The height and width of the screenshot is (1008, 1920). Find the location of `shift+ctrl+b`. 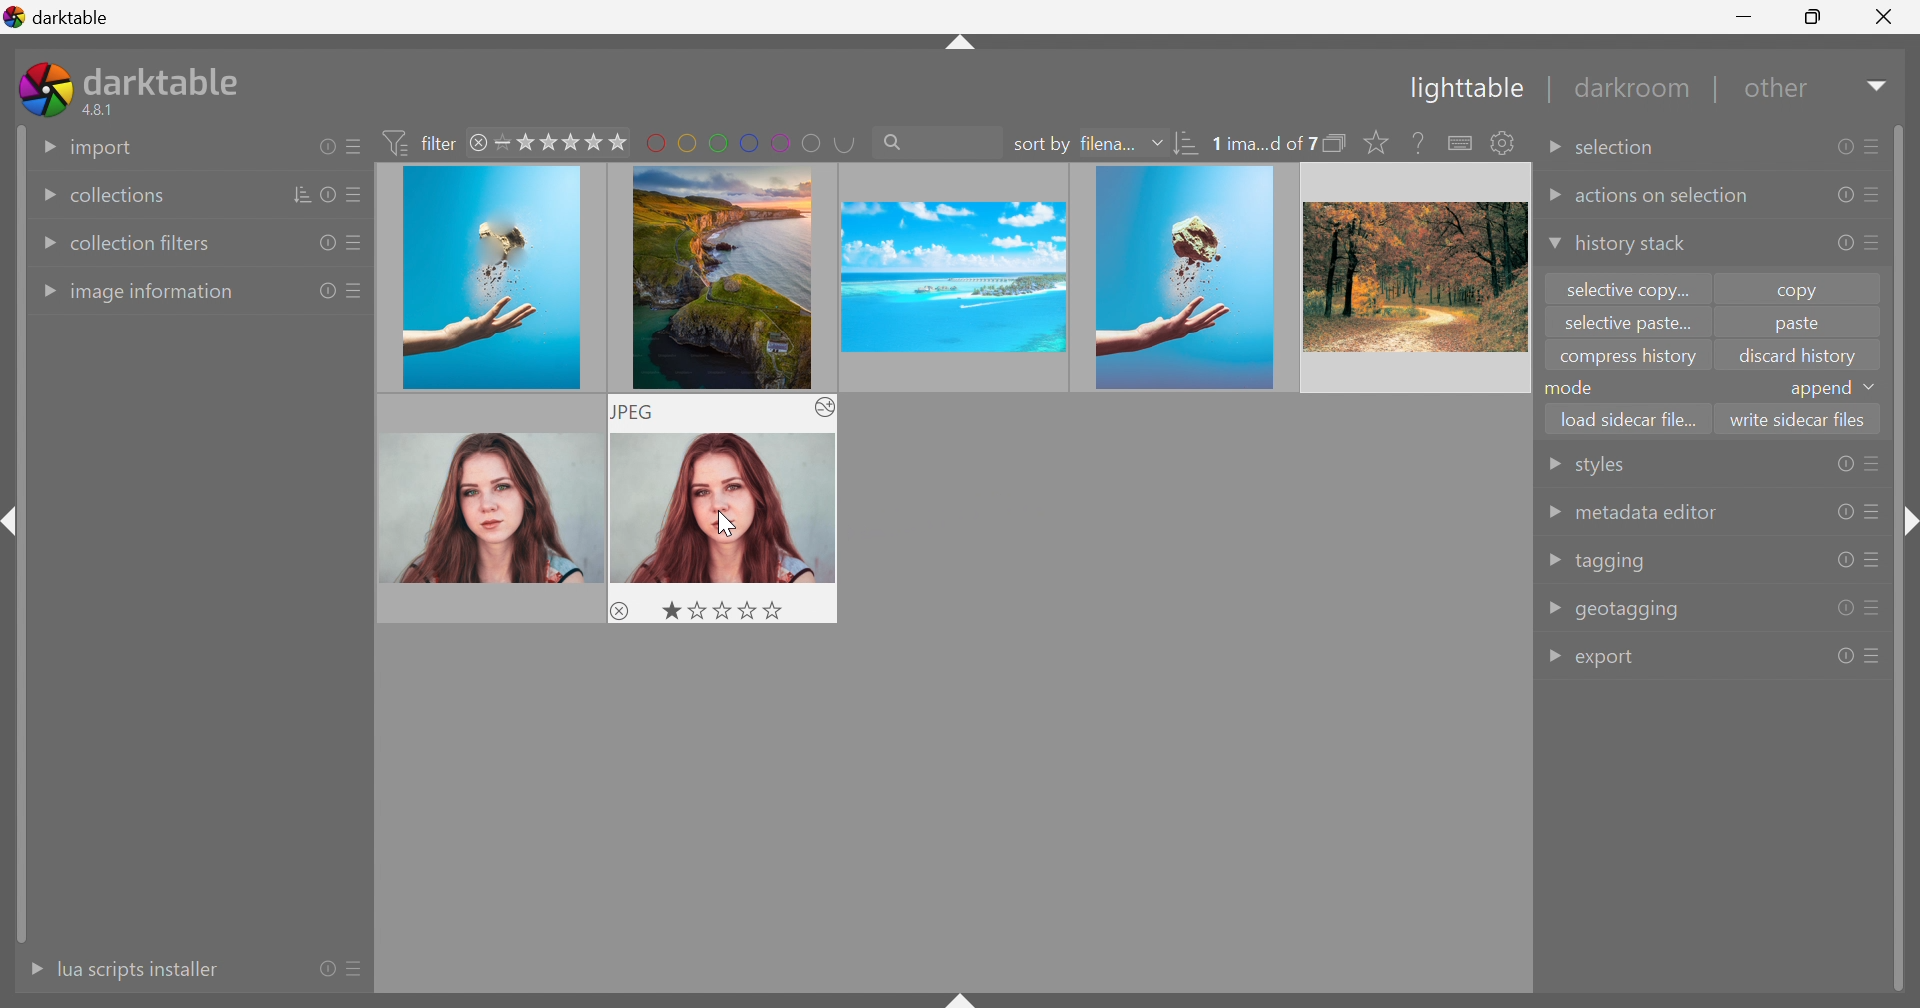

shift+ctrl+b is located at coordinates (962, 996).